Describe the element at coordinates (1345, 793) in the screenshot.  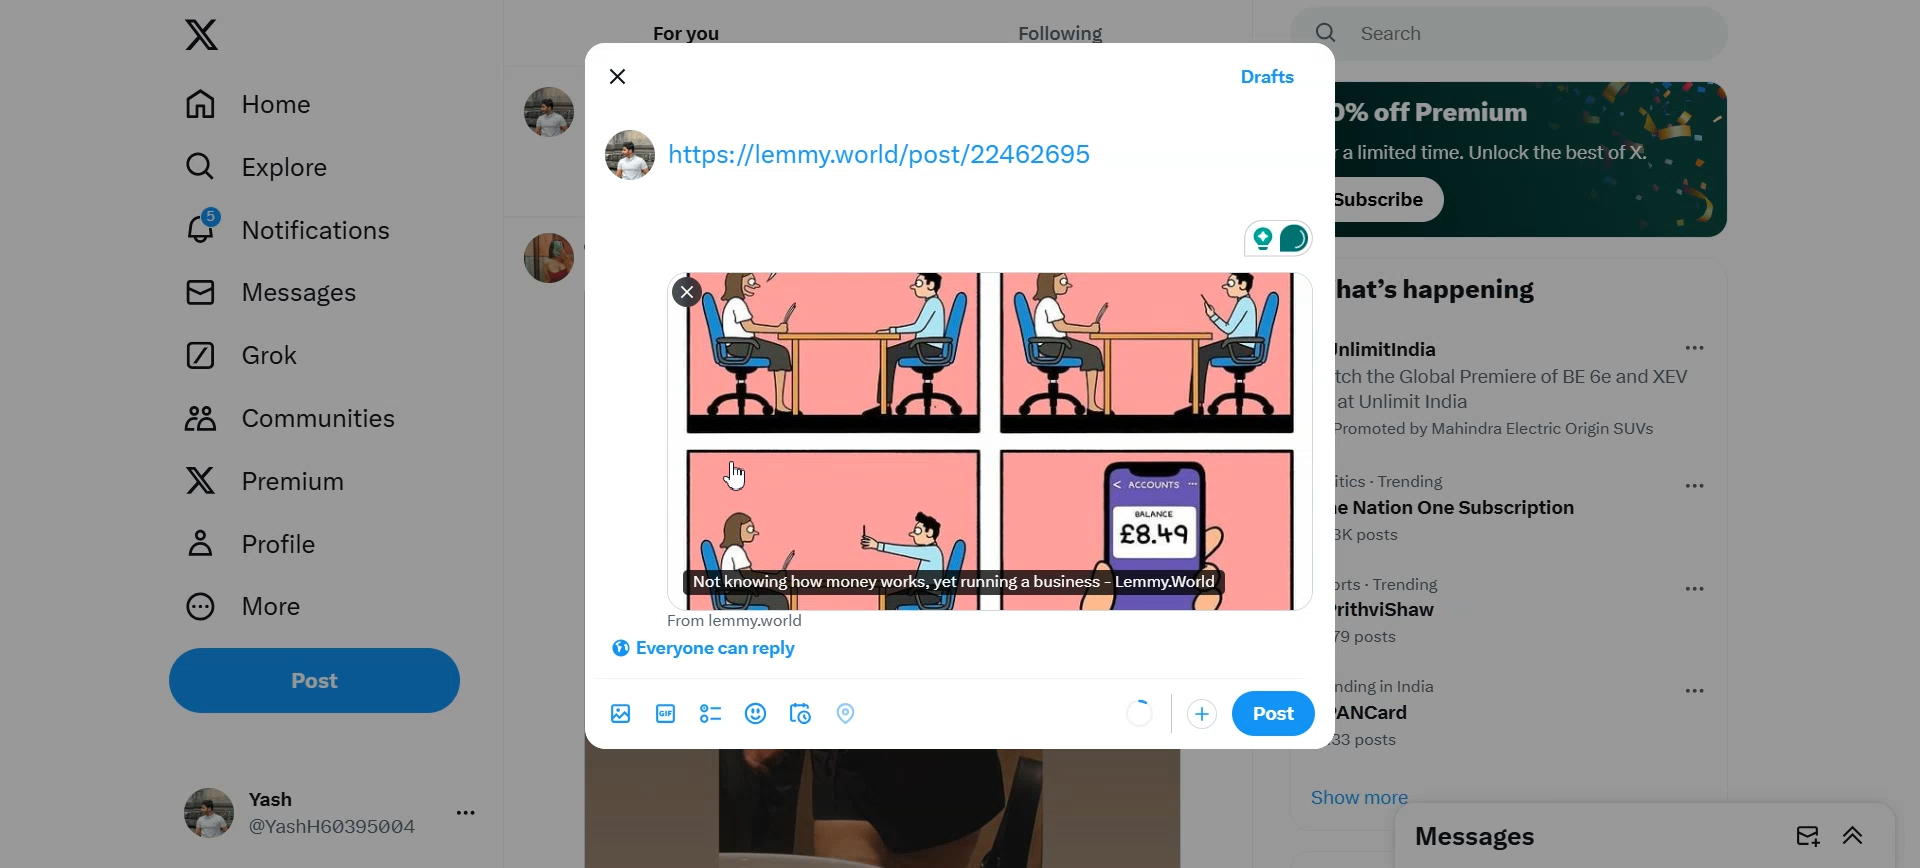
I see `show more info` at that location.